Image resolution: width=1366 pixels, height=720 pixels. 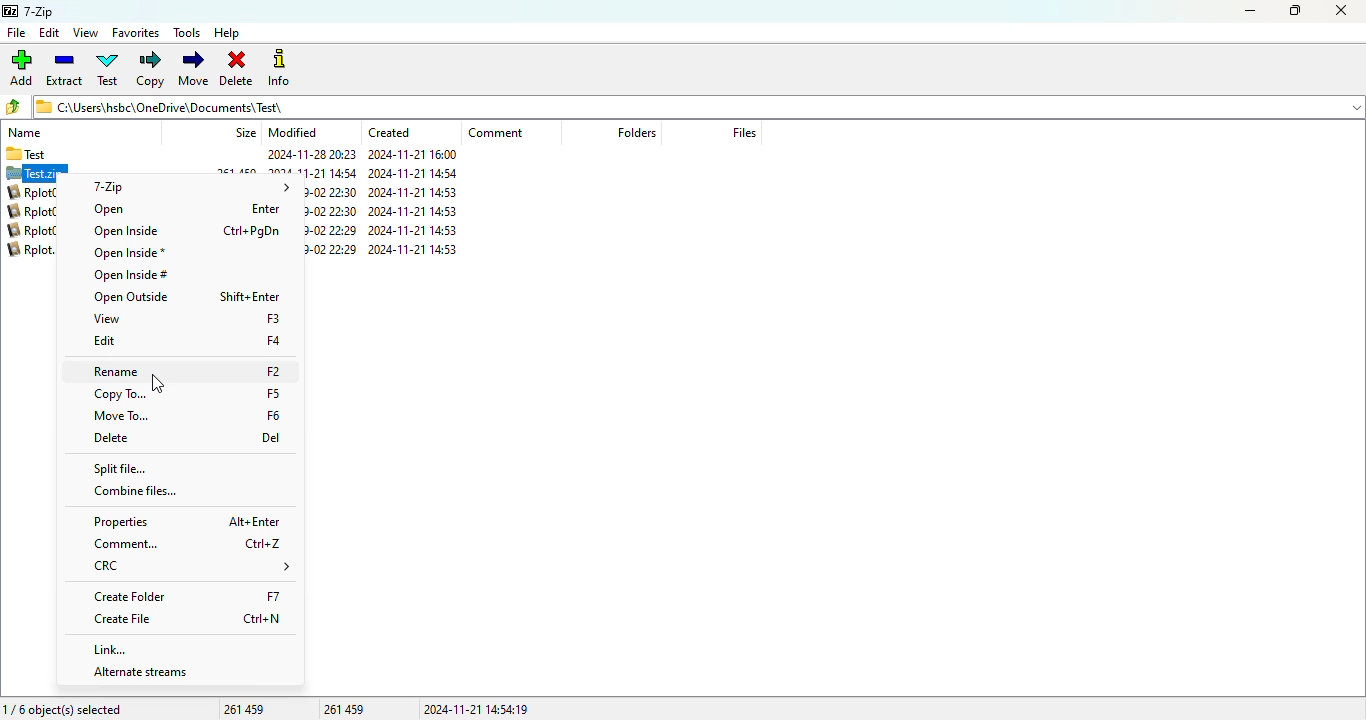 What do you see at coordinates (119, 372) in the screenshot?
I see `rename` at bounding box center [119, 372].